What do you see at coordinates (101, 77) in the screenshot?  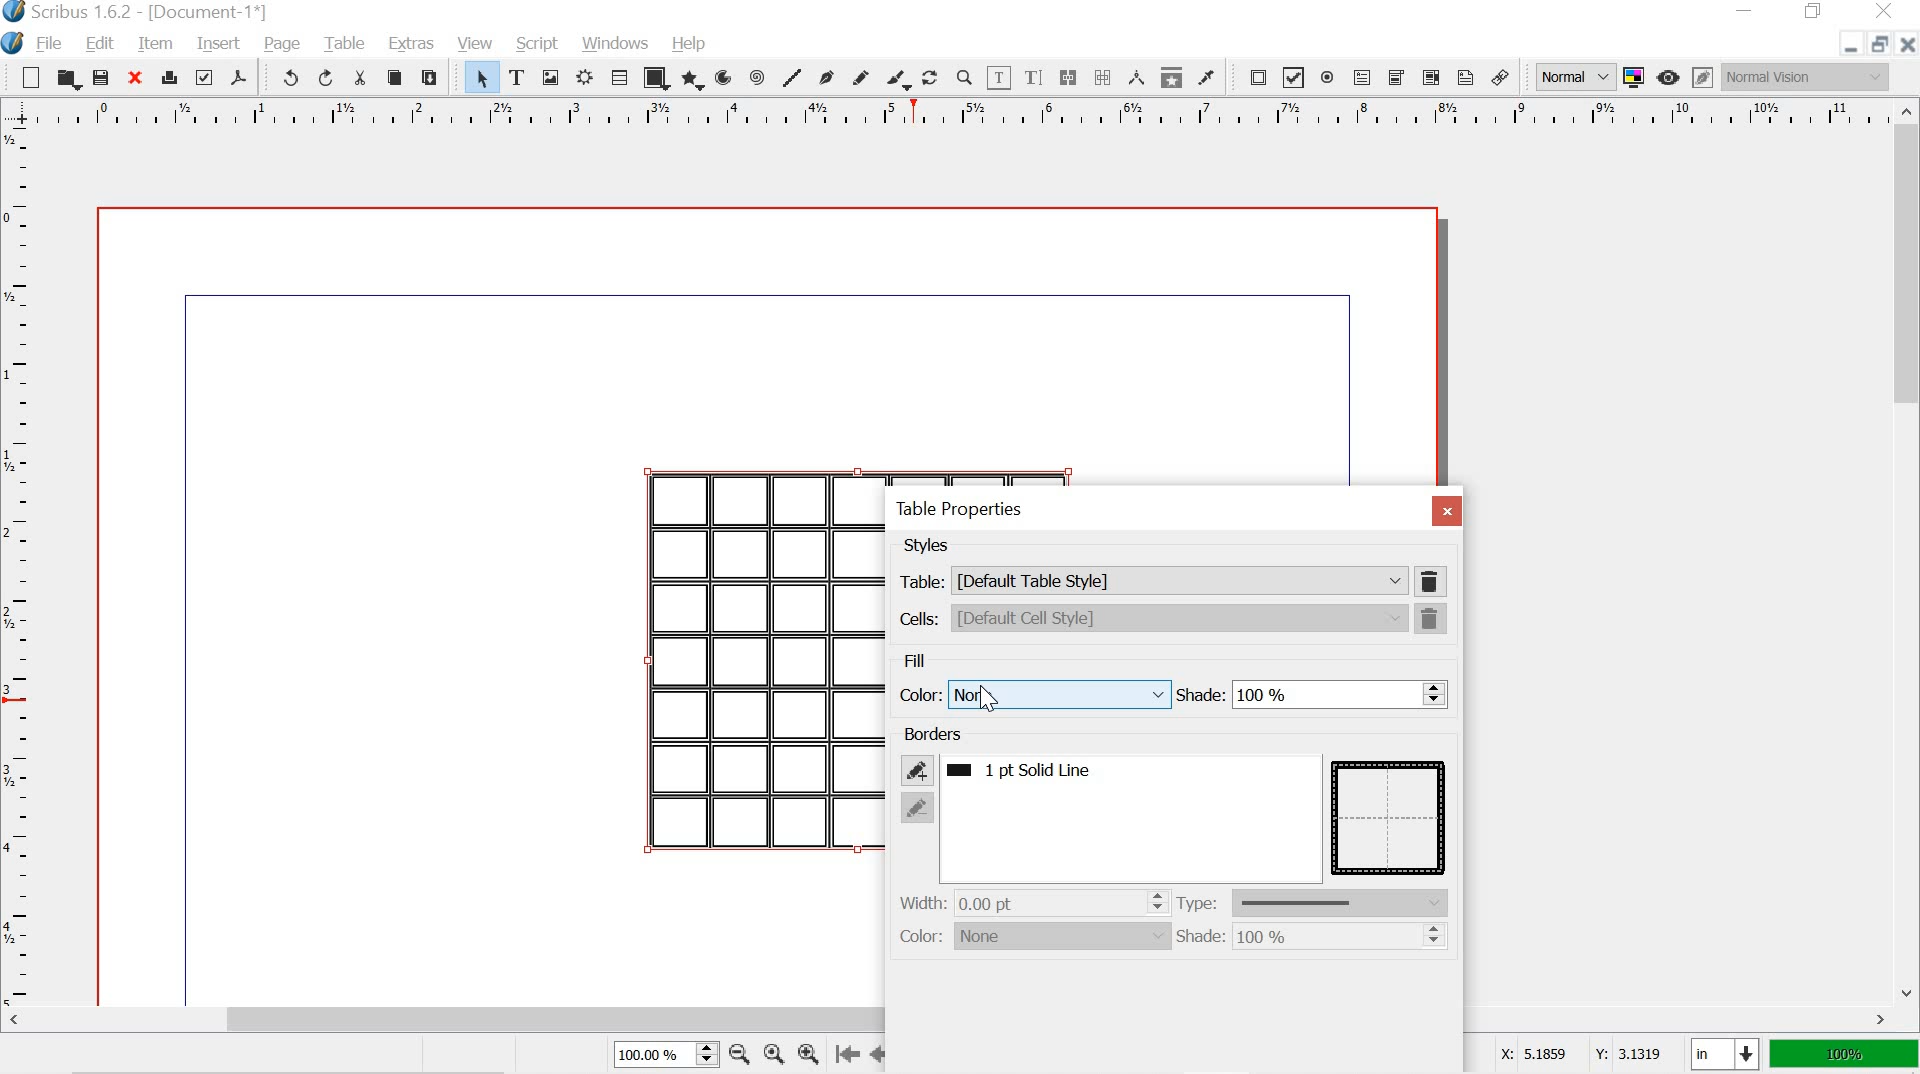 I see `save` at bounding box center [101, 77].